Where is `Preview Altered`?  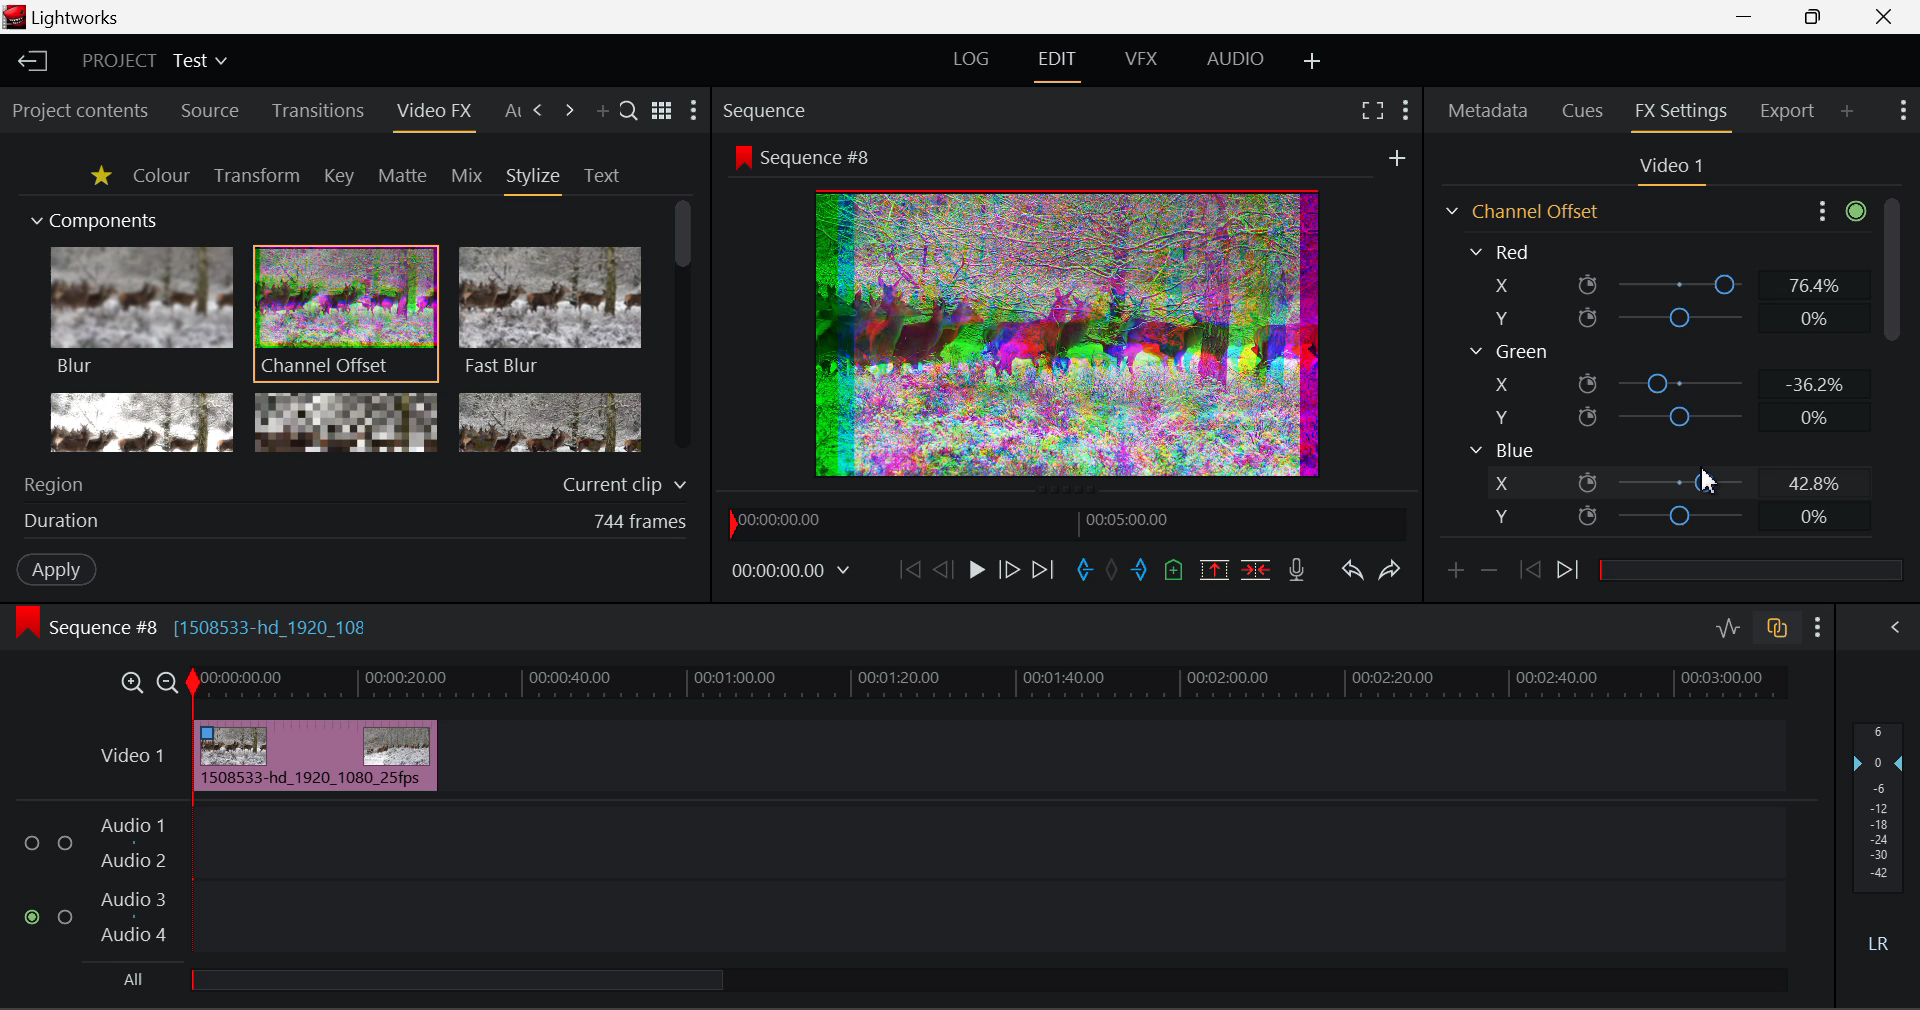
Preview Altered is located at coordinates (1068, 330).